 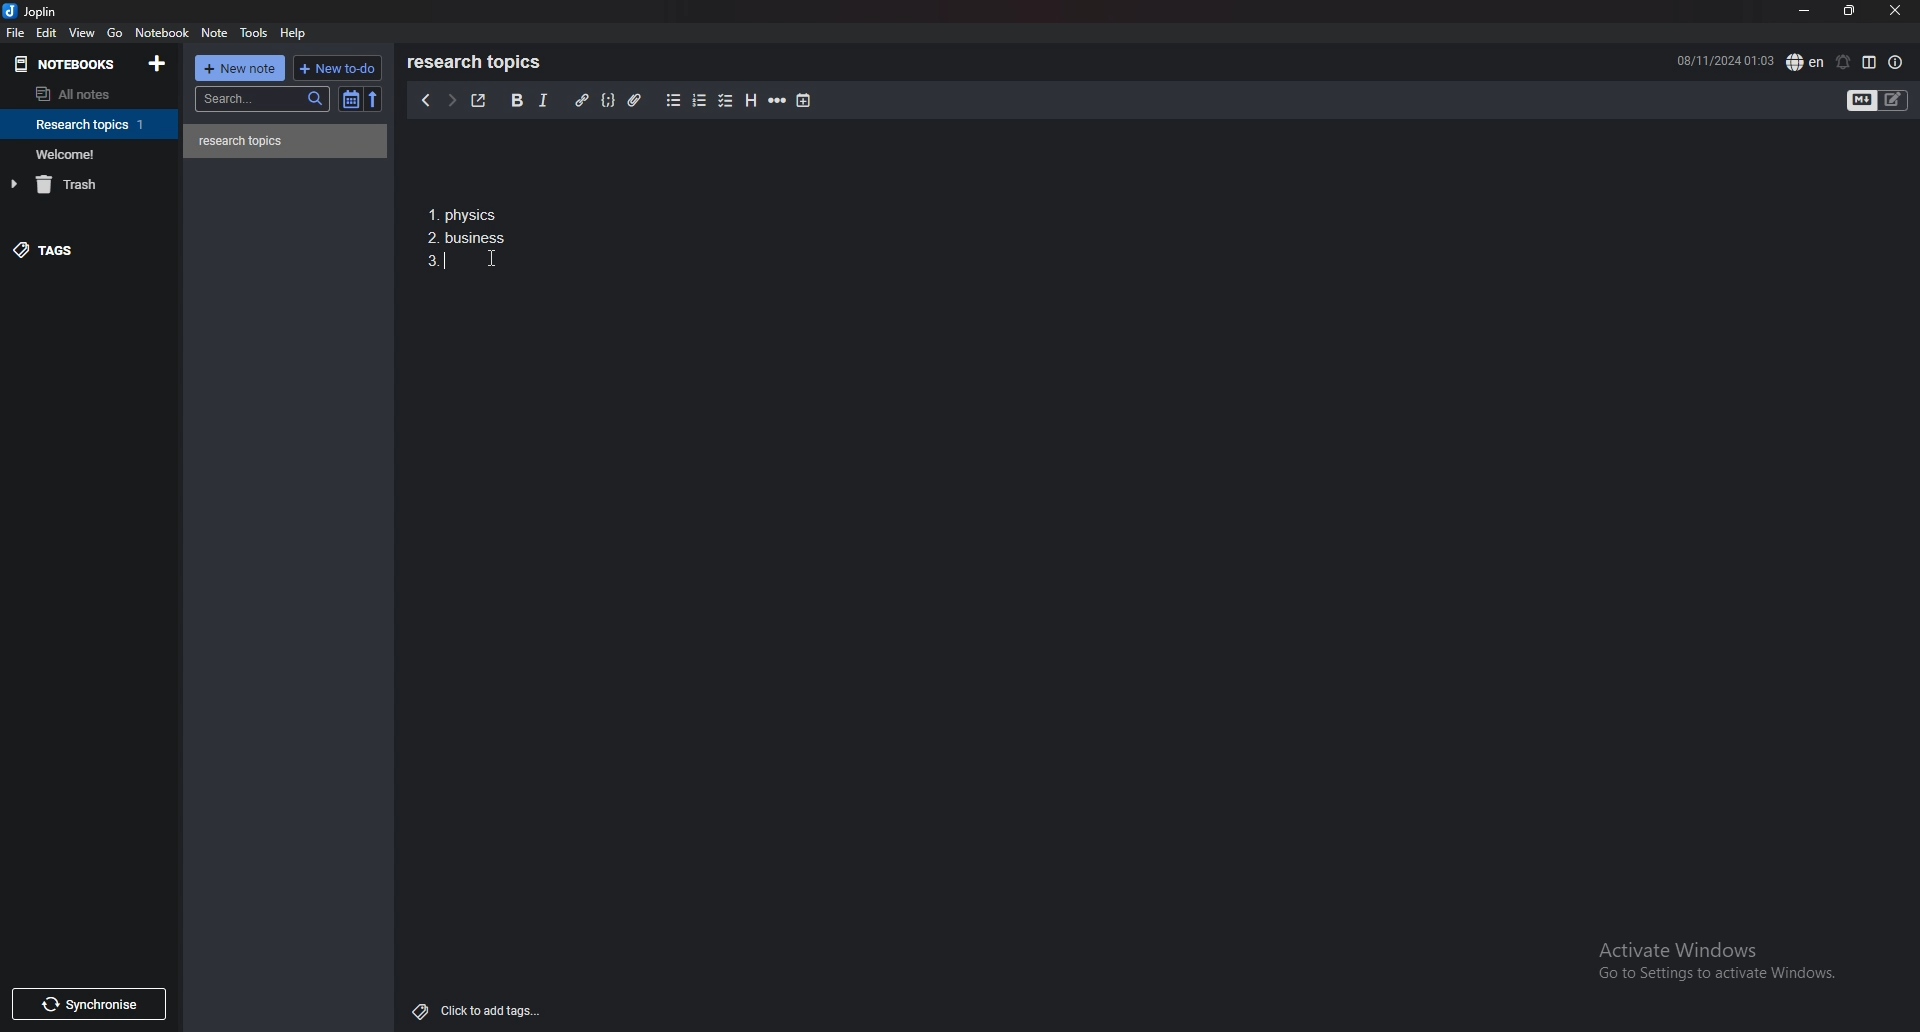 I want to click on add notebook, so click(x=156, y=63).